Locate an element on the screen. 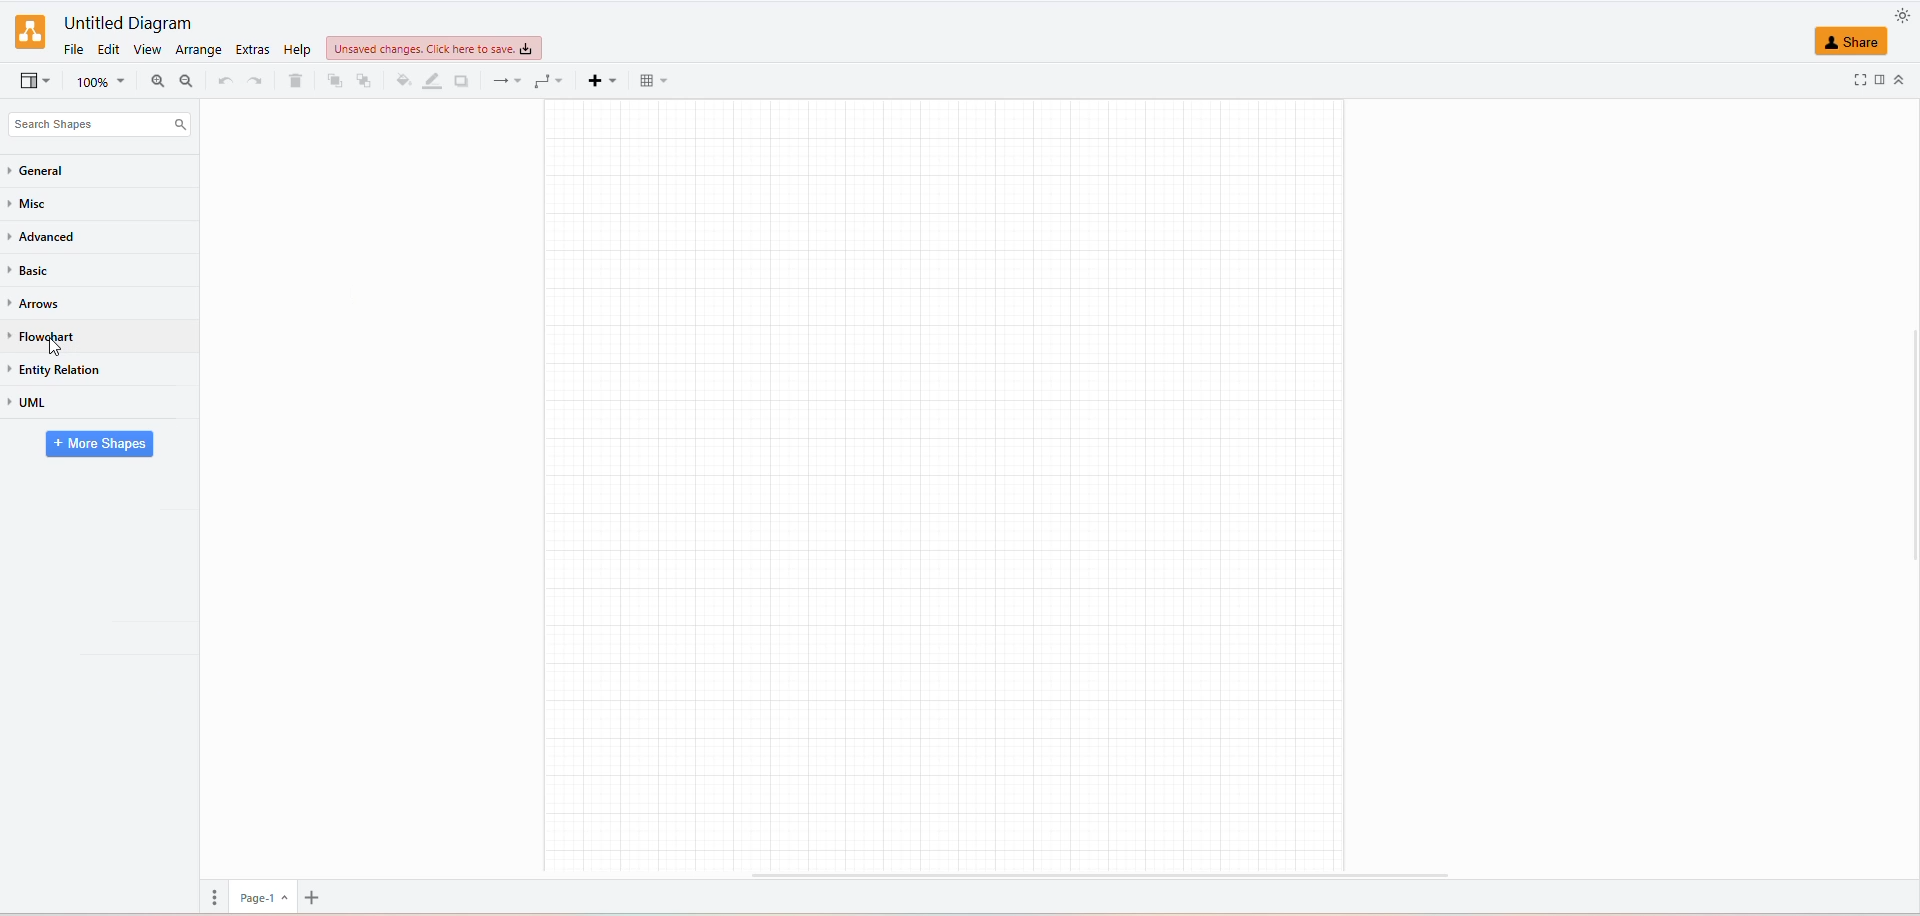 The height and width of the screenshot is (916, 1920). GENERAL is located at coordinates (52, 171).